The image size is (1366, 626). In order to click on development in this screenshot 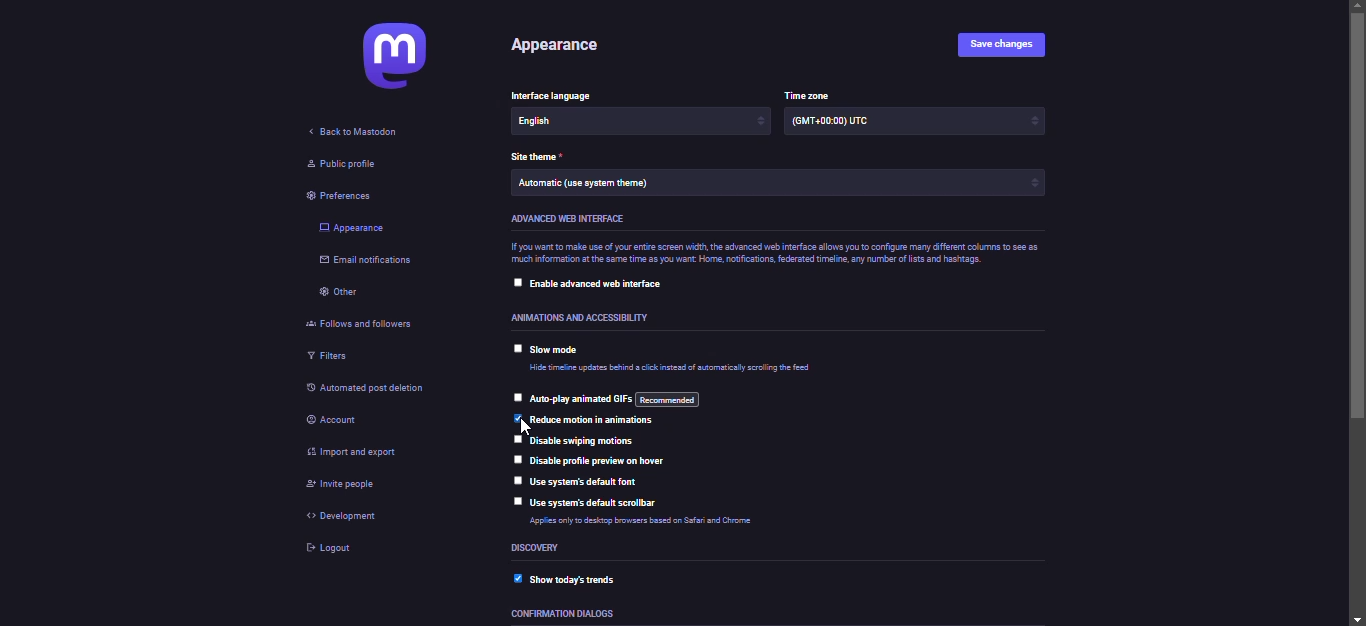, I will do `click(351, 520)`.